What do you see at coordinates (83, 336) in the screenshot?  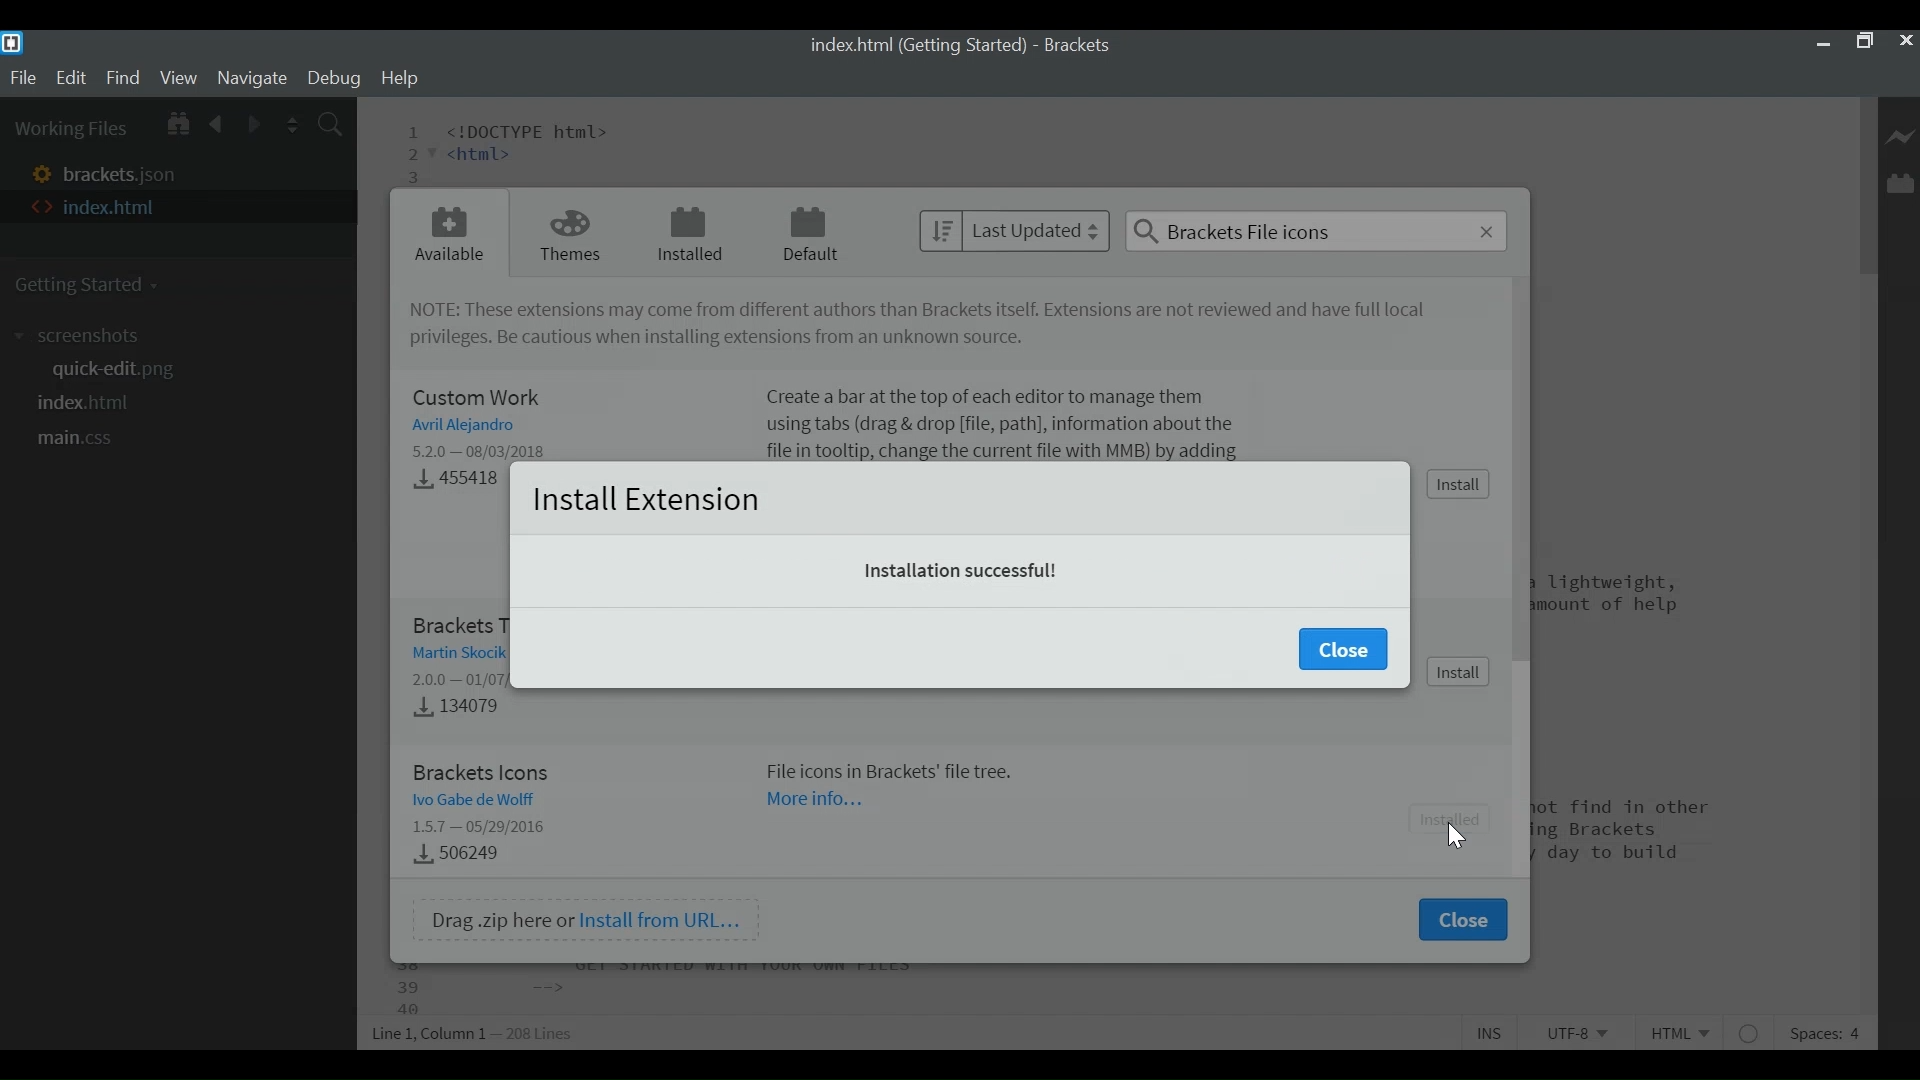 I see `screenshot` at bounding box center [83, 336].